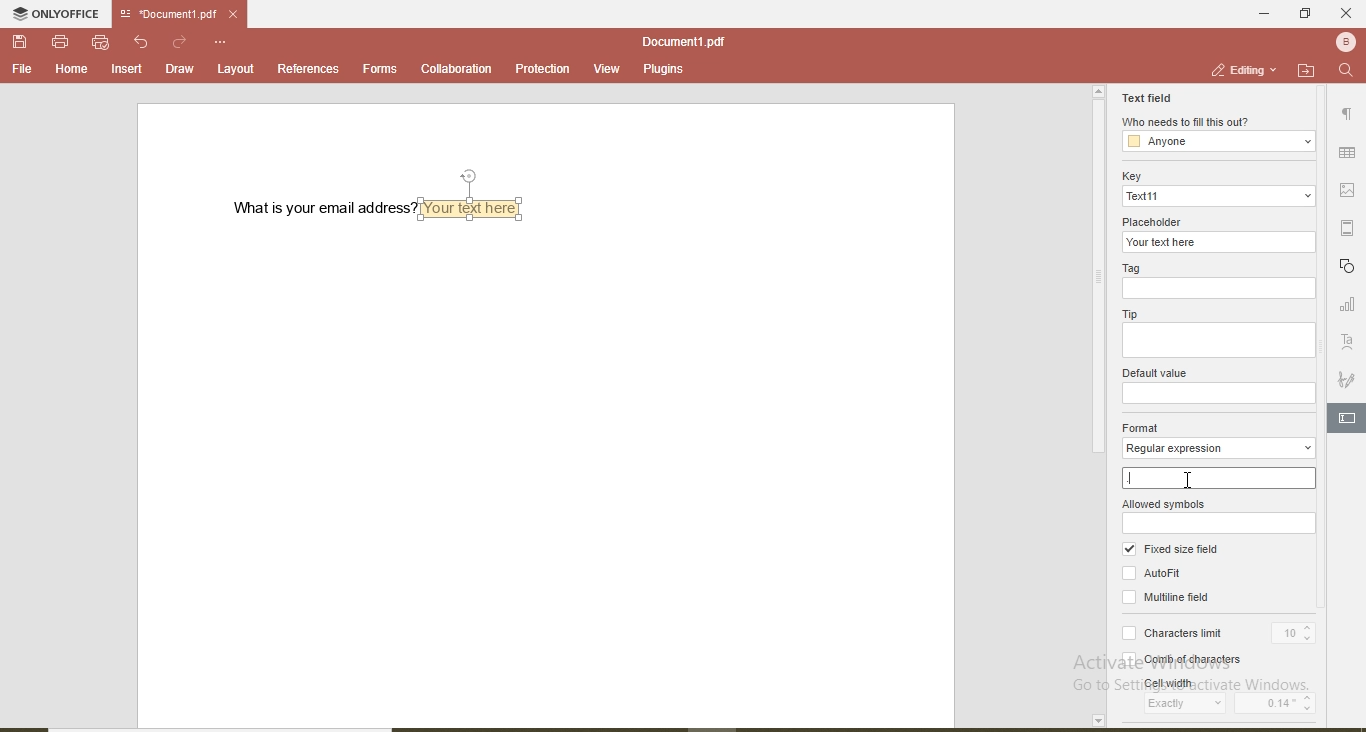  Describe the element at coordinates (1220, 142) in the screenshot. I see `anyone` at that location.